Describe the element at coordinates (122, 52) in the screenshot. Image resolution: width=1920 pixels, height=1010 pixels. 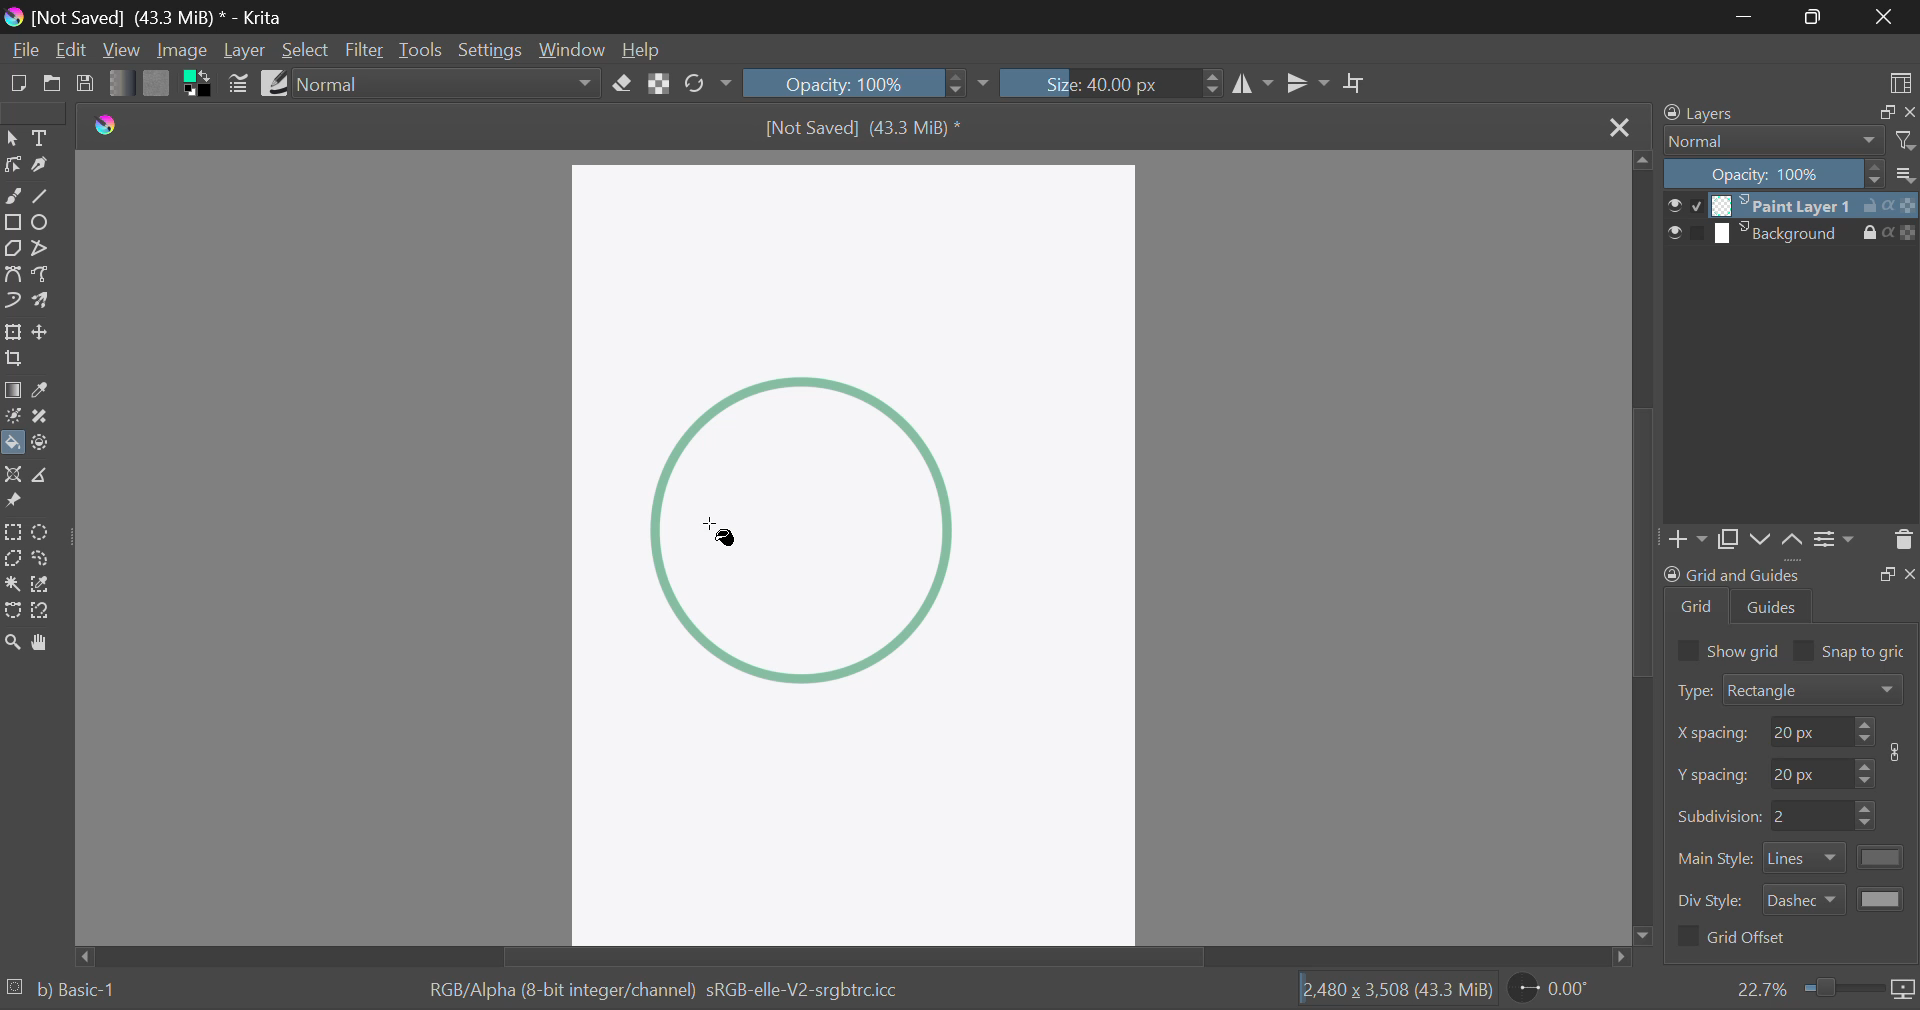
I see `View` at that location.